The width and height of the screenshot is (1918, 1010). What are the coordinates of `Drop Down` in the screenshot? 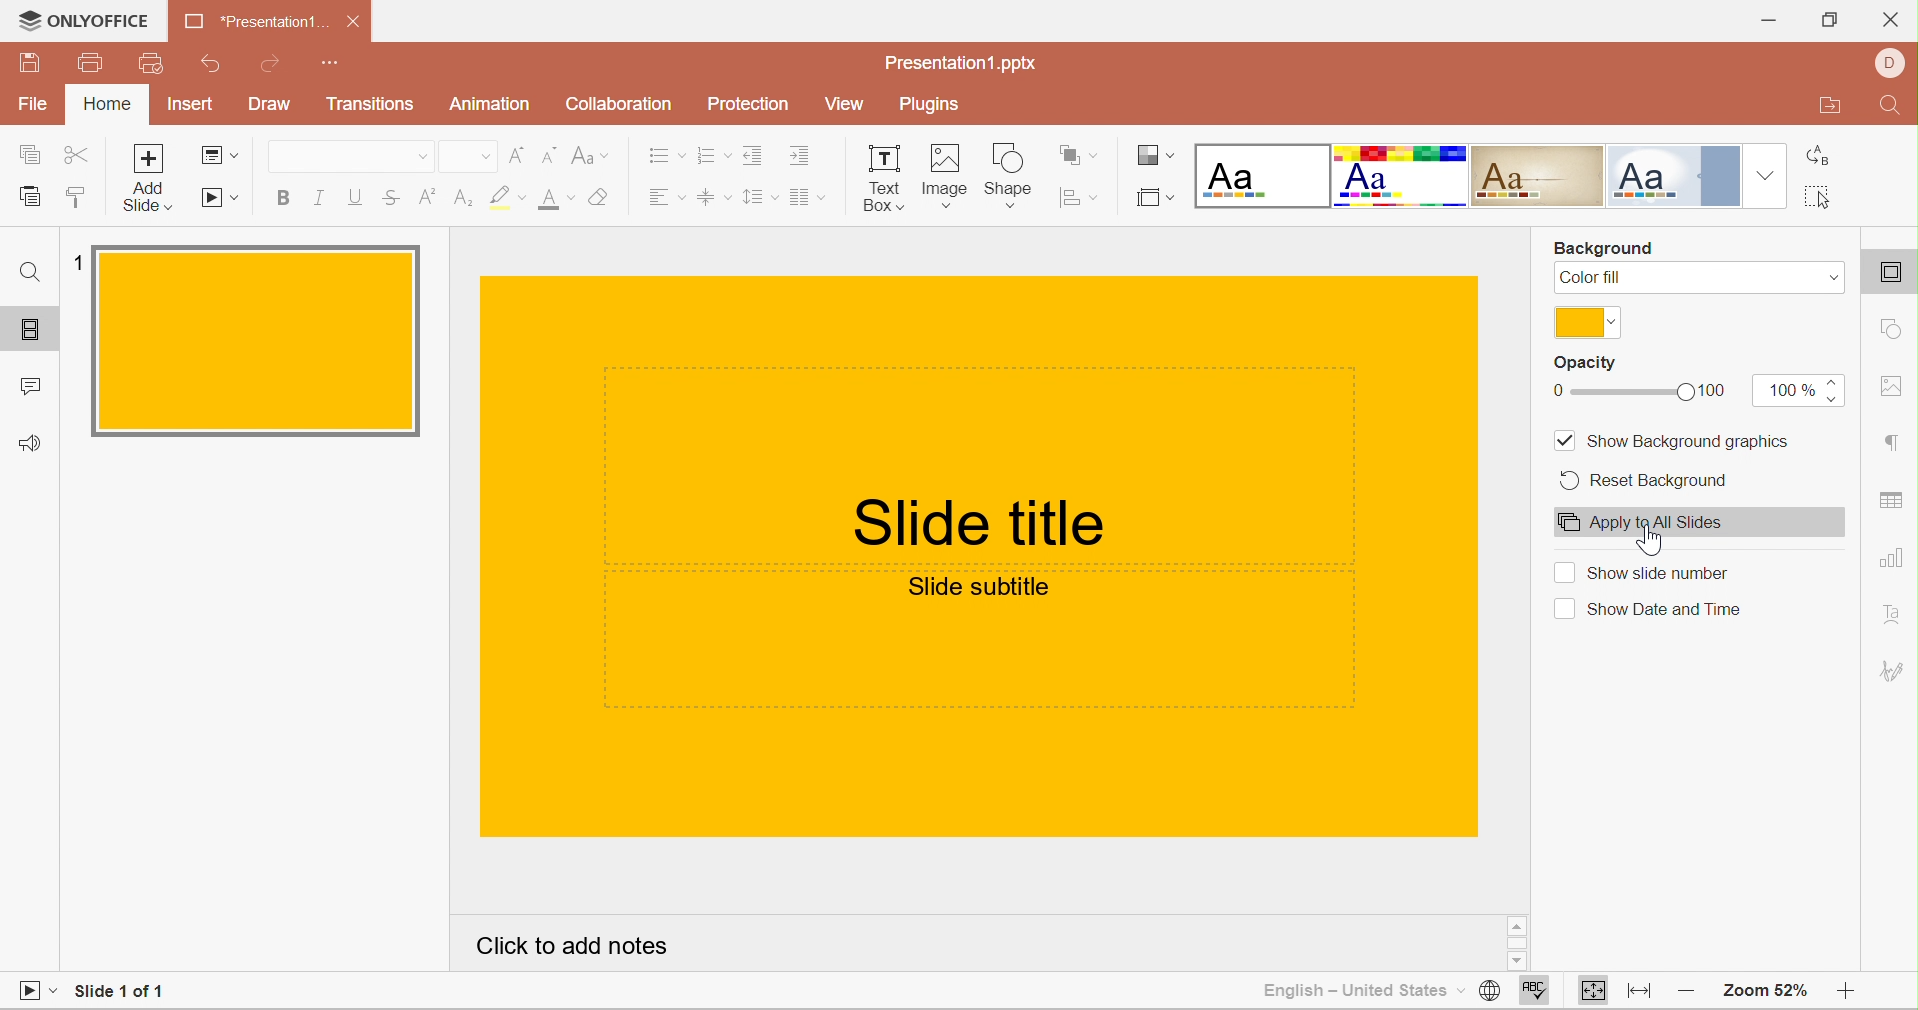 It's located at (419, 158).